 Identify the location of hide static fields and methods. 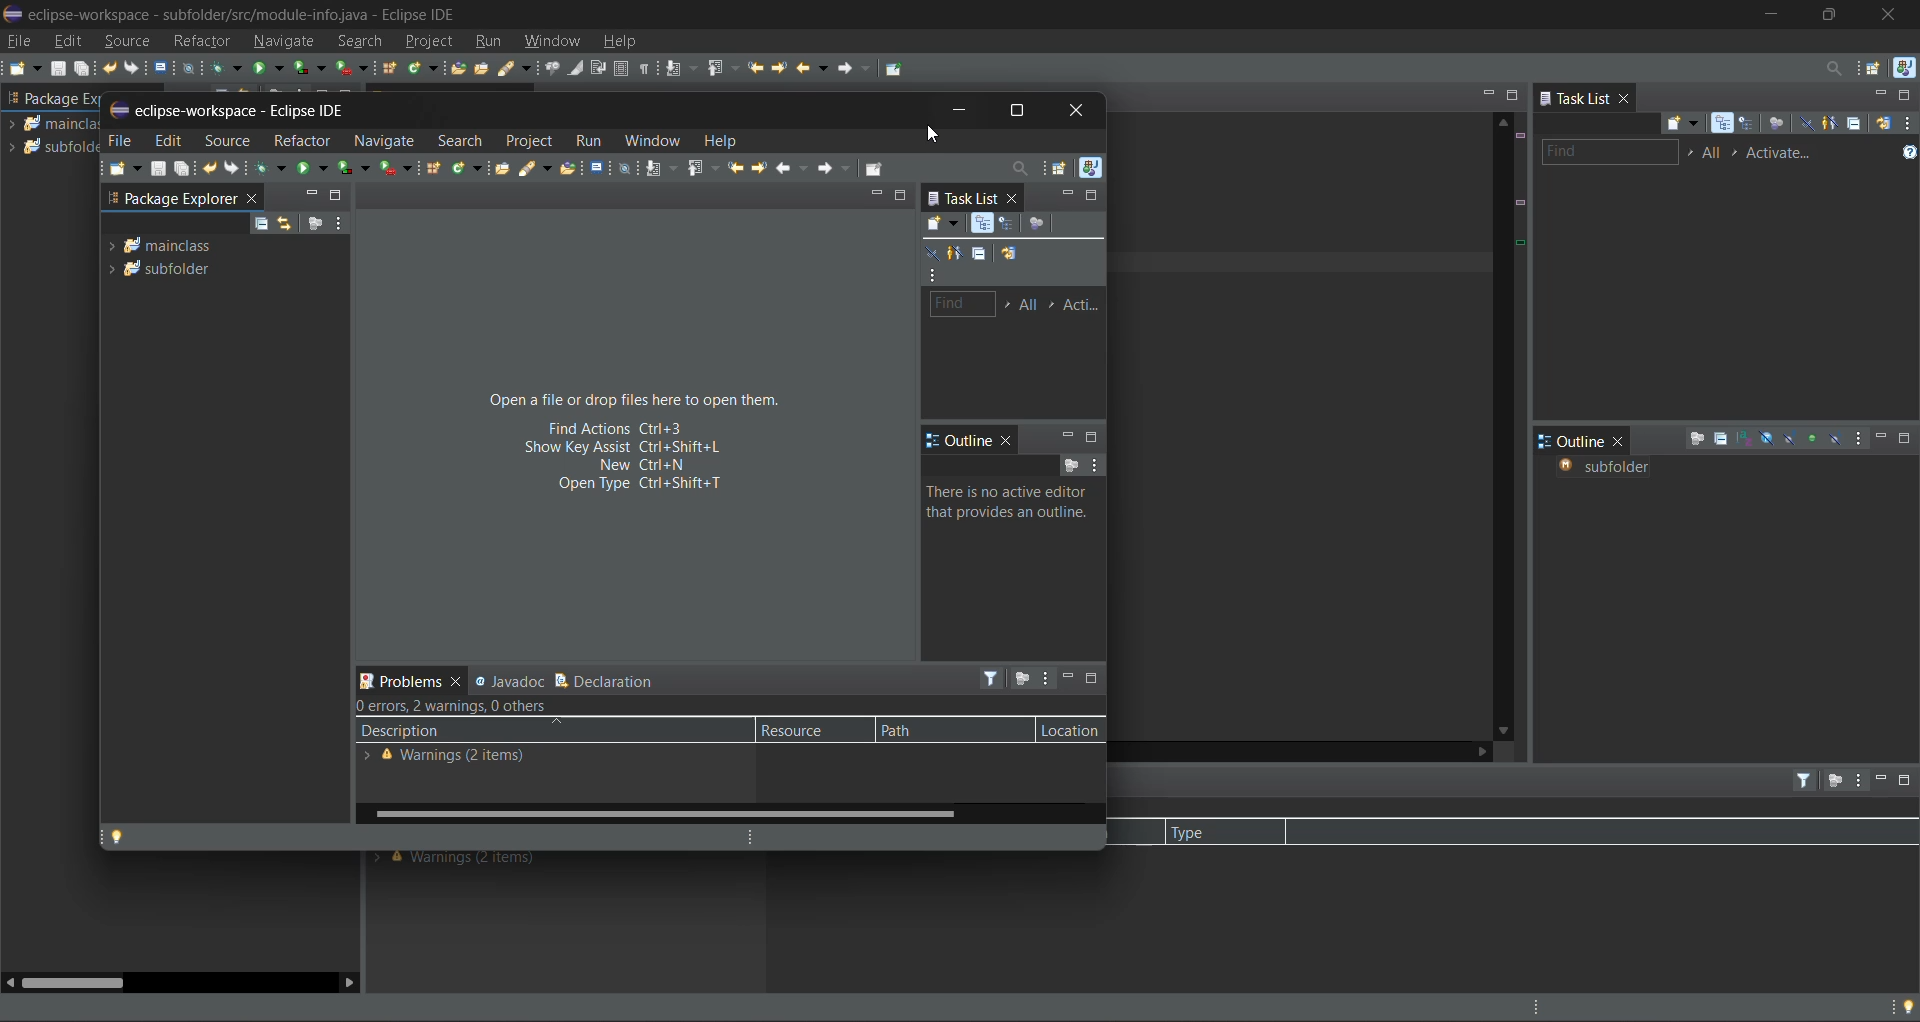
(1790, 439).